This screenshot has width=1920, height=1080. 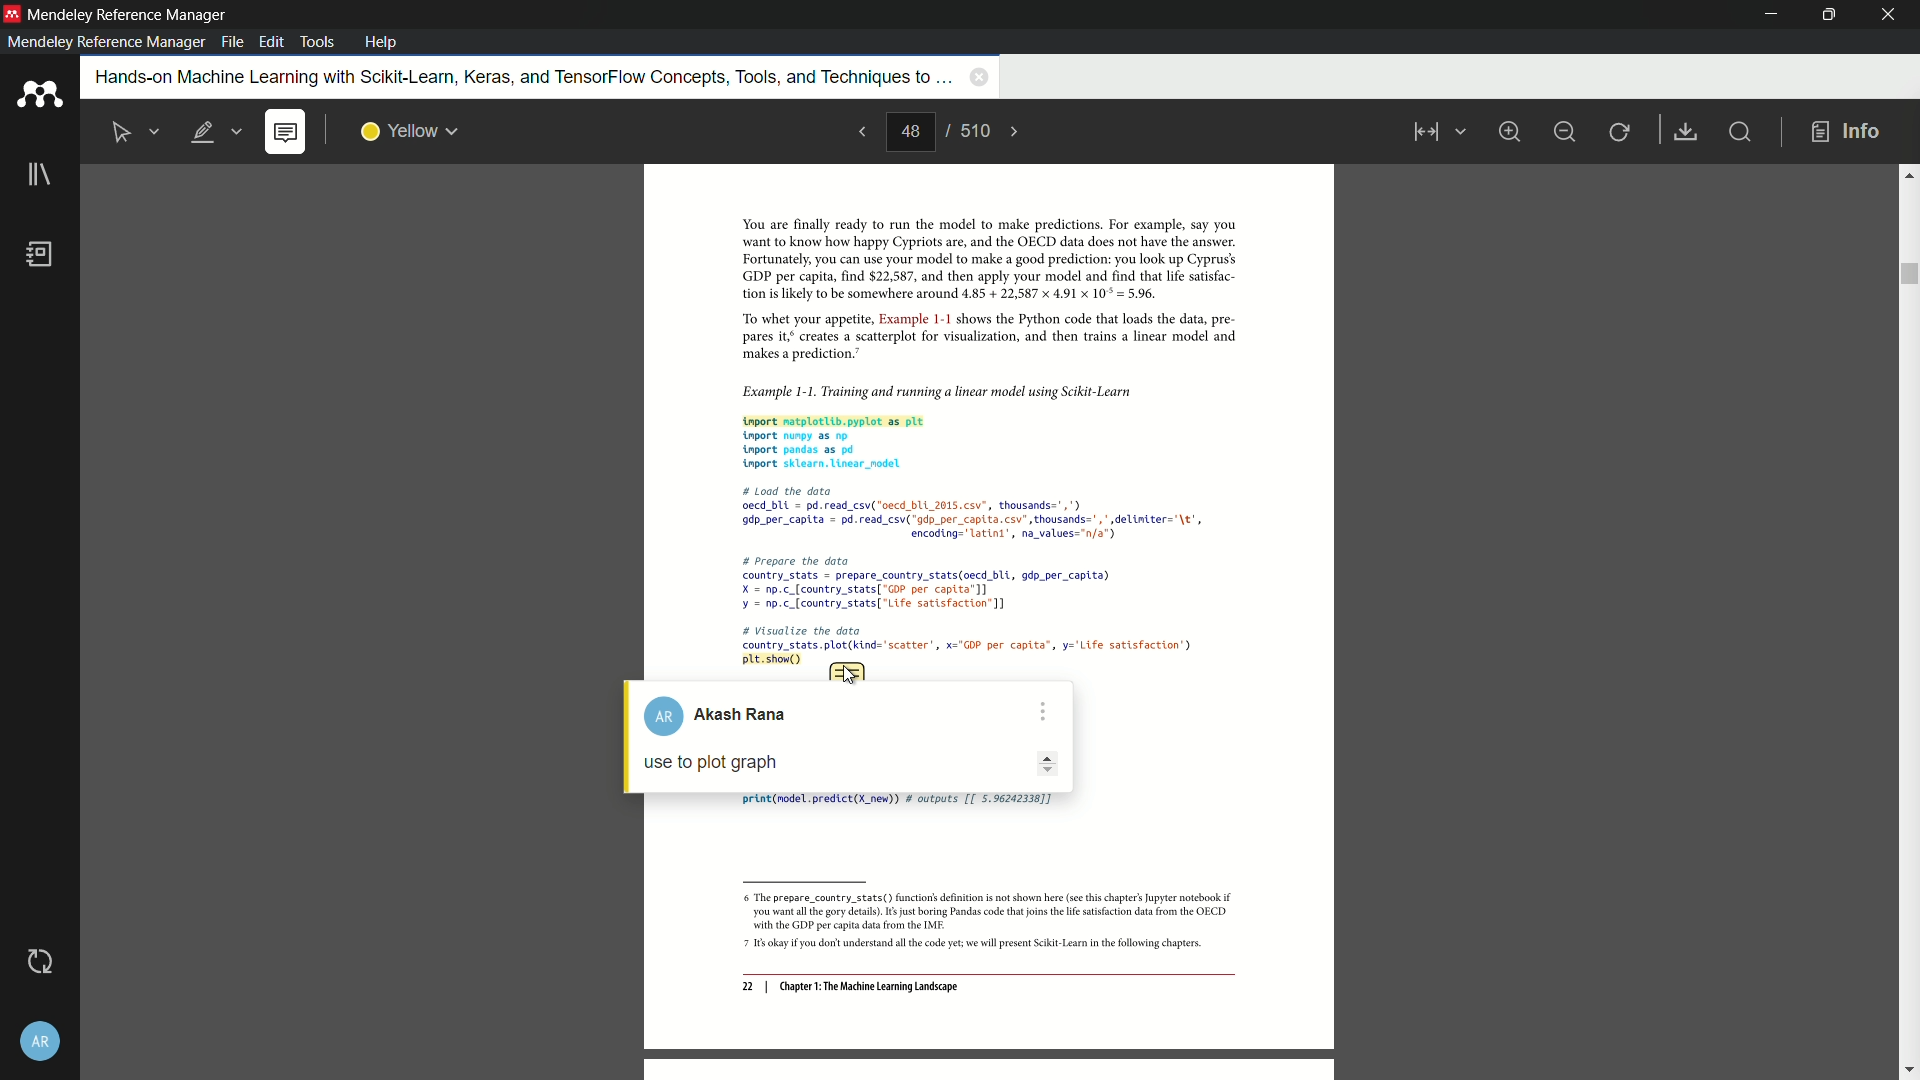 I want to click on book name, so click(x=520, y=78).